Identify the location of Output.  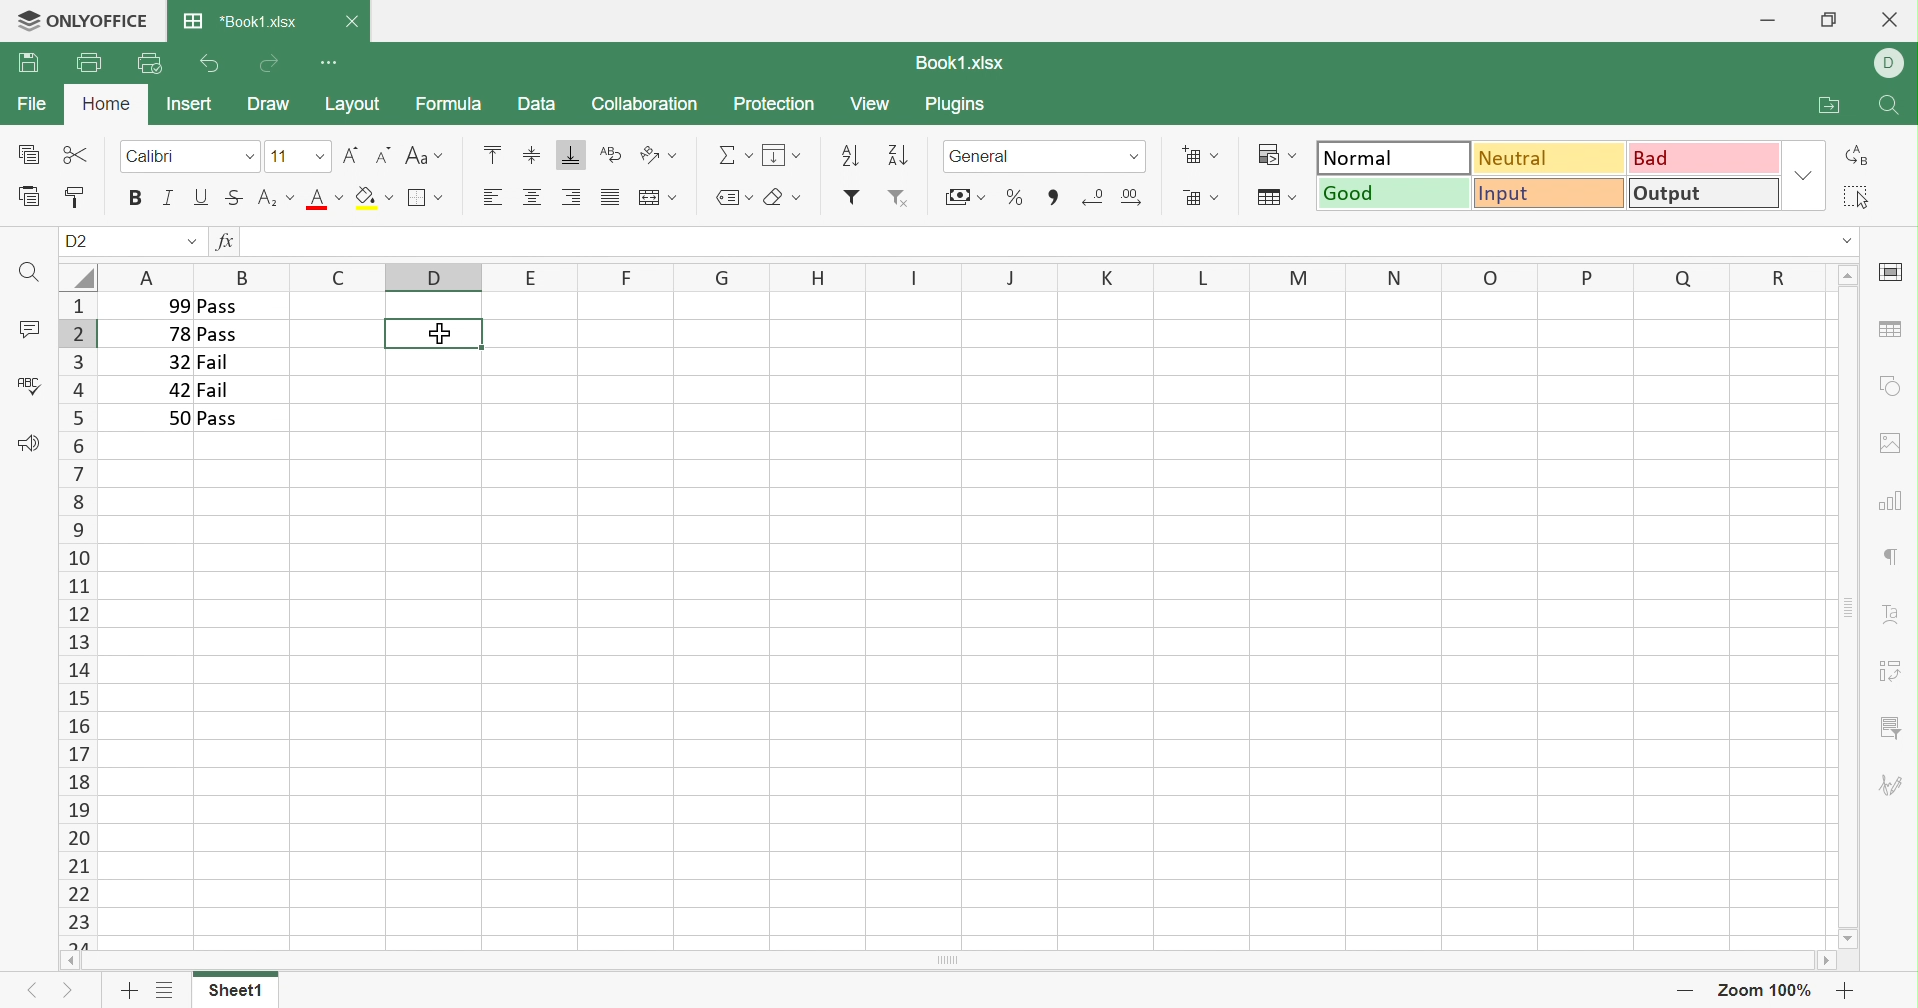
(1706, 192).